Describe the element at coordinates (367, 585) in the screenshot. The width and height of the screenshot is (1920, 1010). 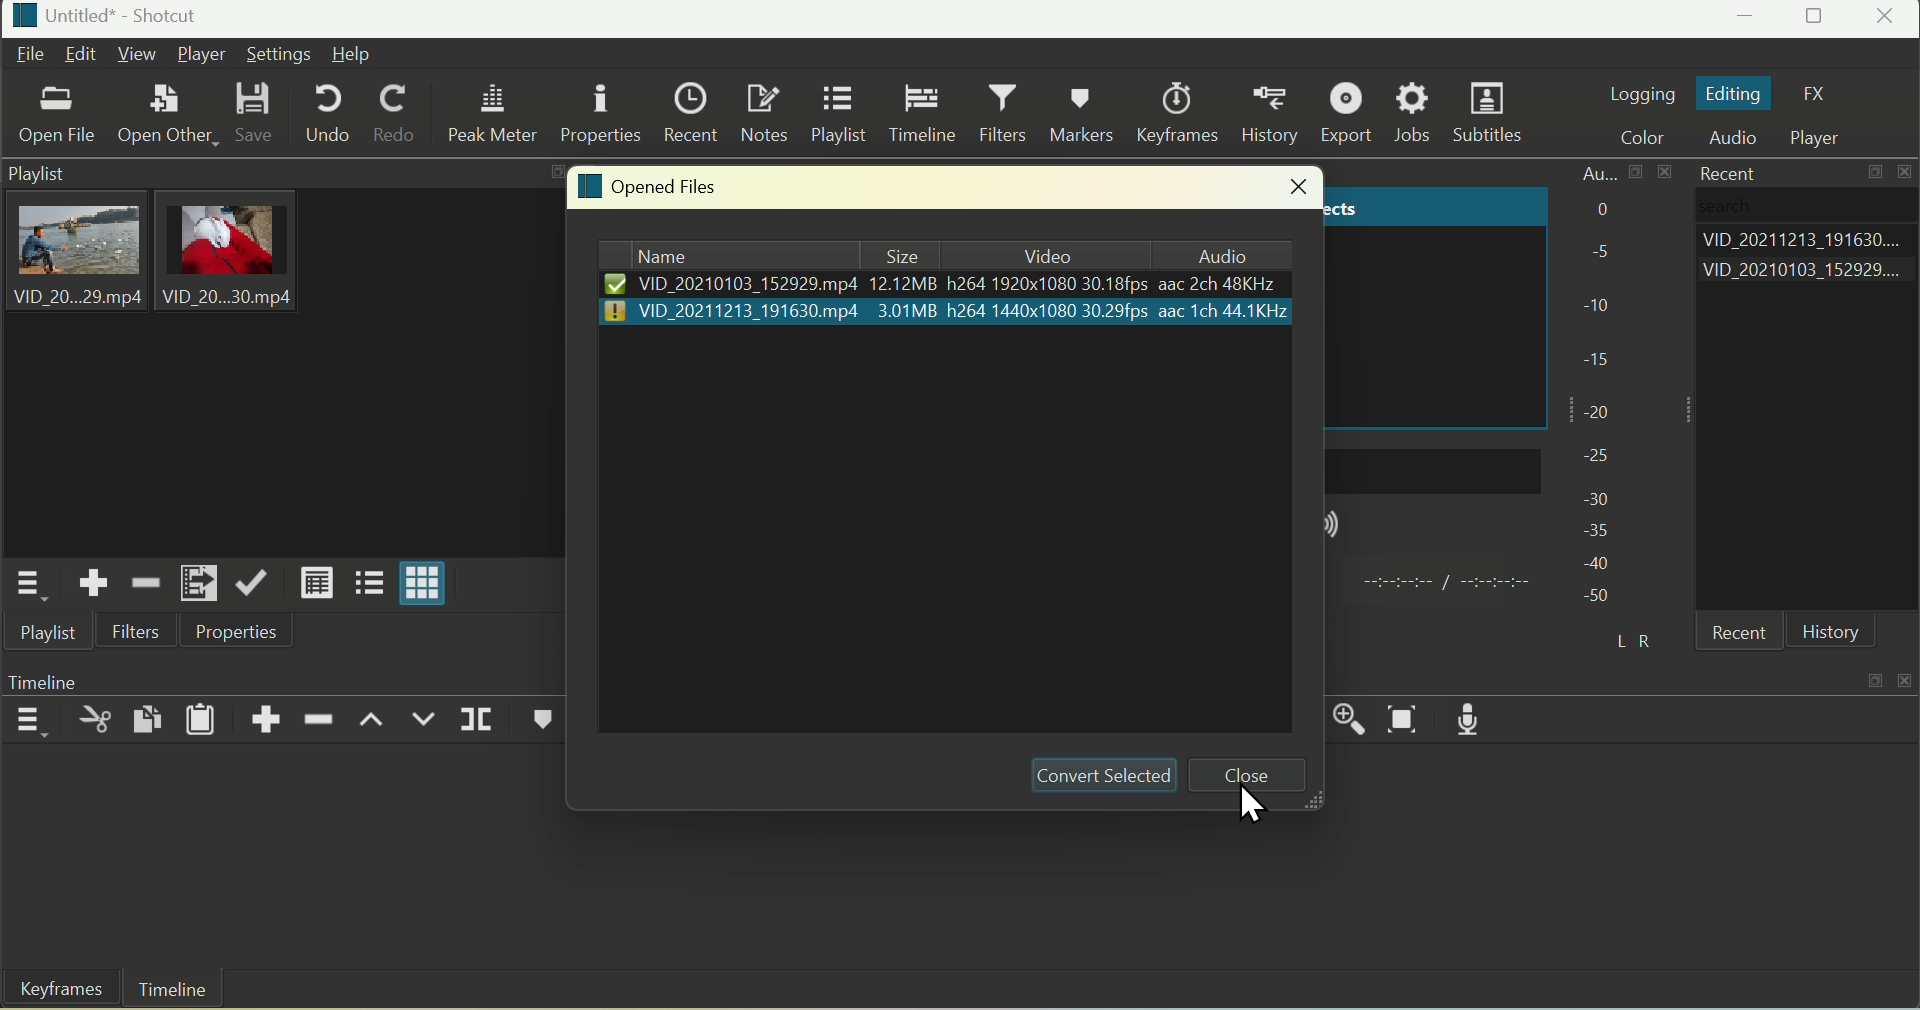
I see `View as tiles` at that location.